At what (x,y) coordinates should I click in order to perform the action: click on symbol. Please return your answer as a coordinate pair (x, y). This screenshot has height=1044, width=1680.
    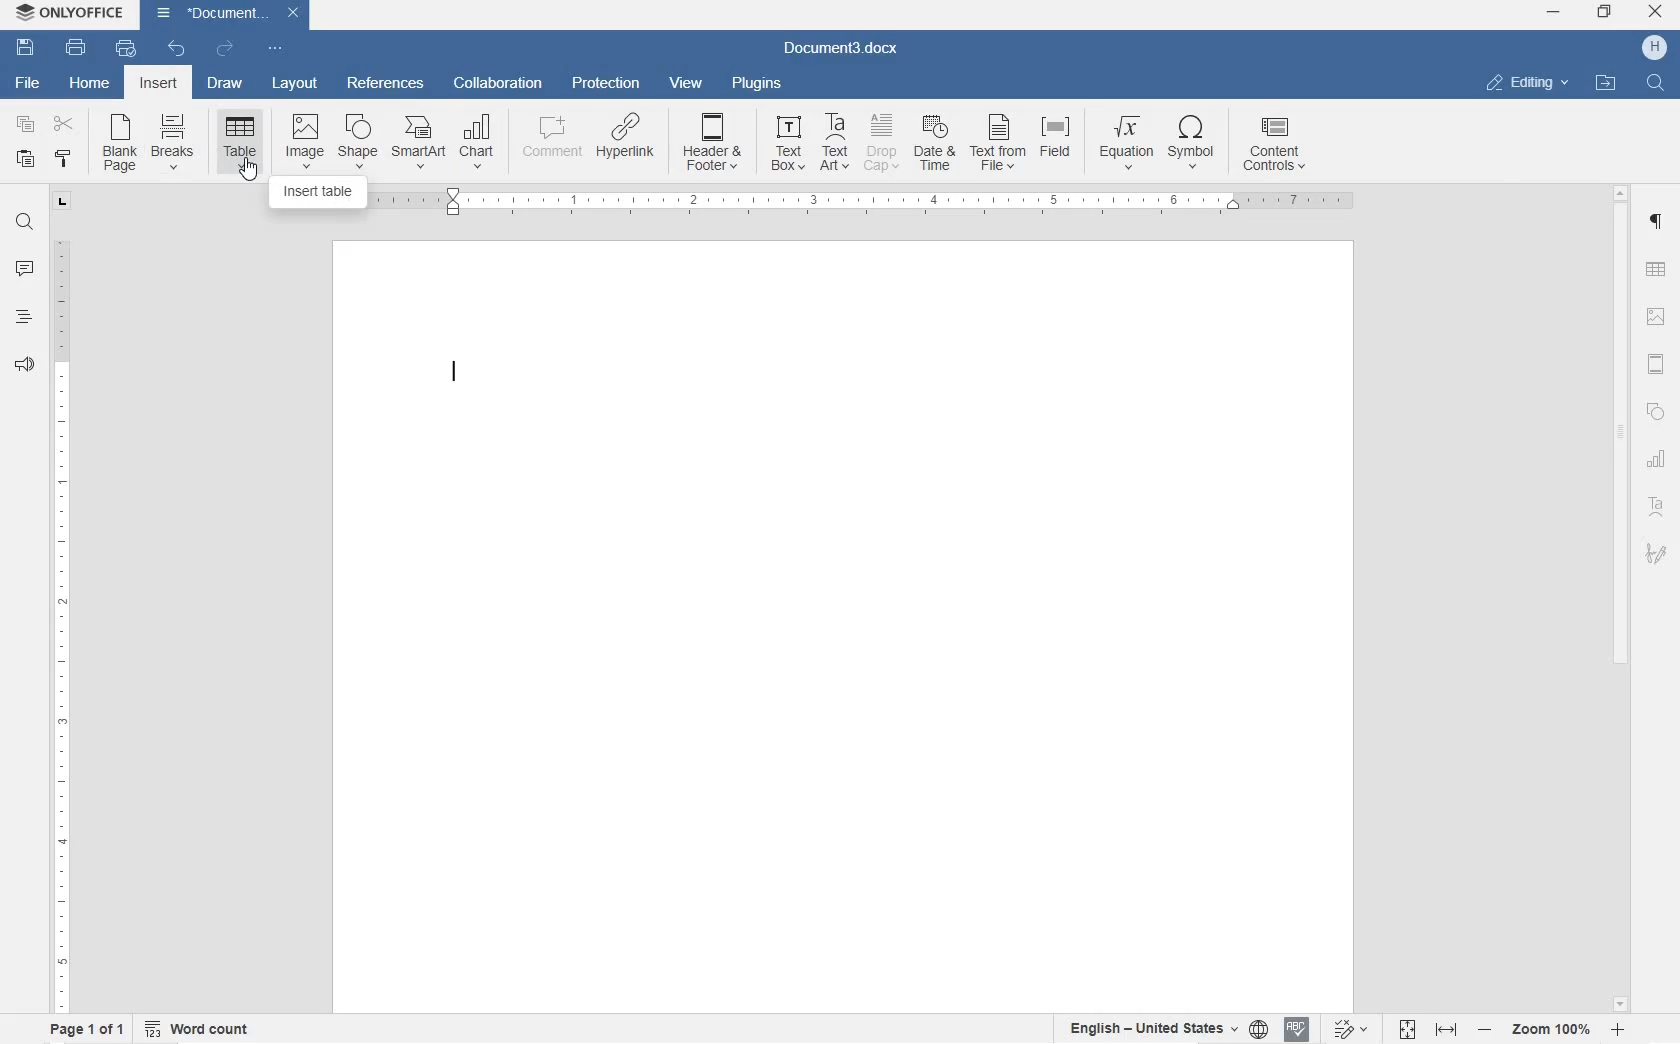
    Looking at the image, I should click on (1193, 144).